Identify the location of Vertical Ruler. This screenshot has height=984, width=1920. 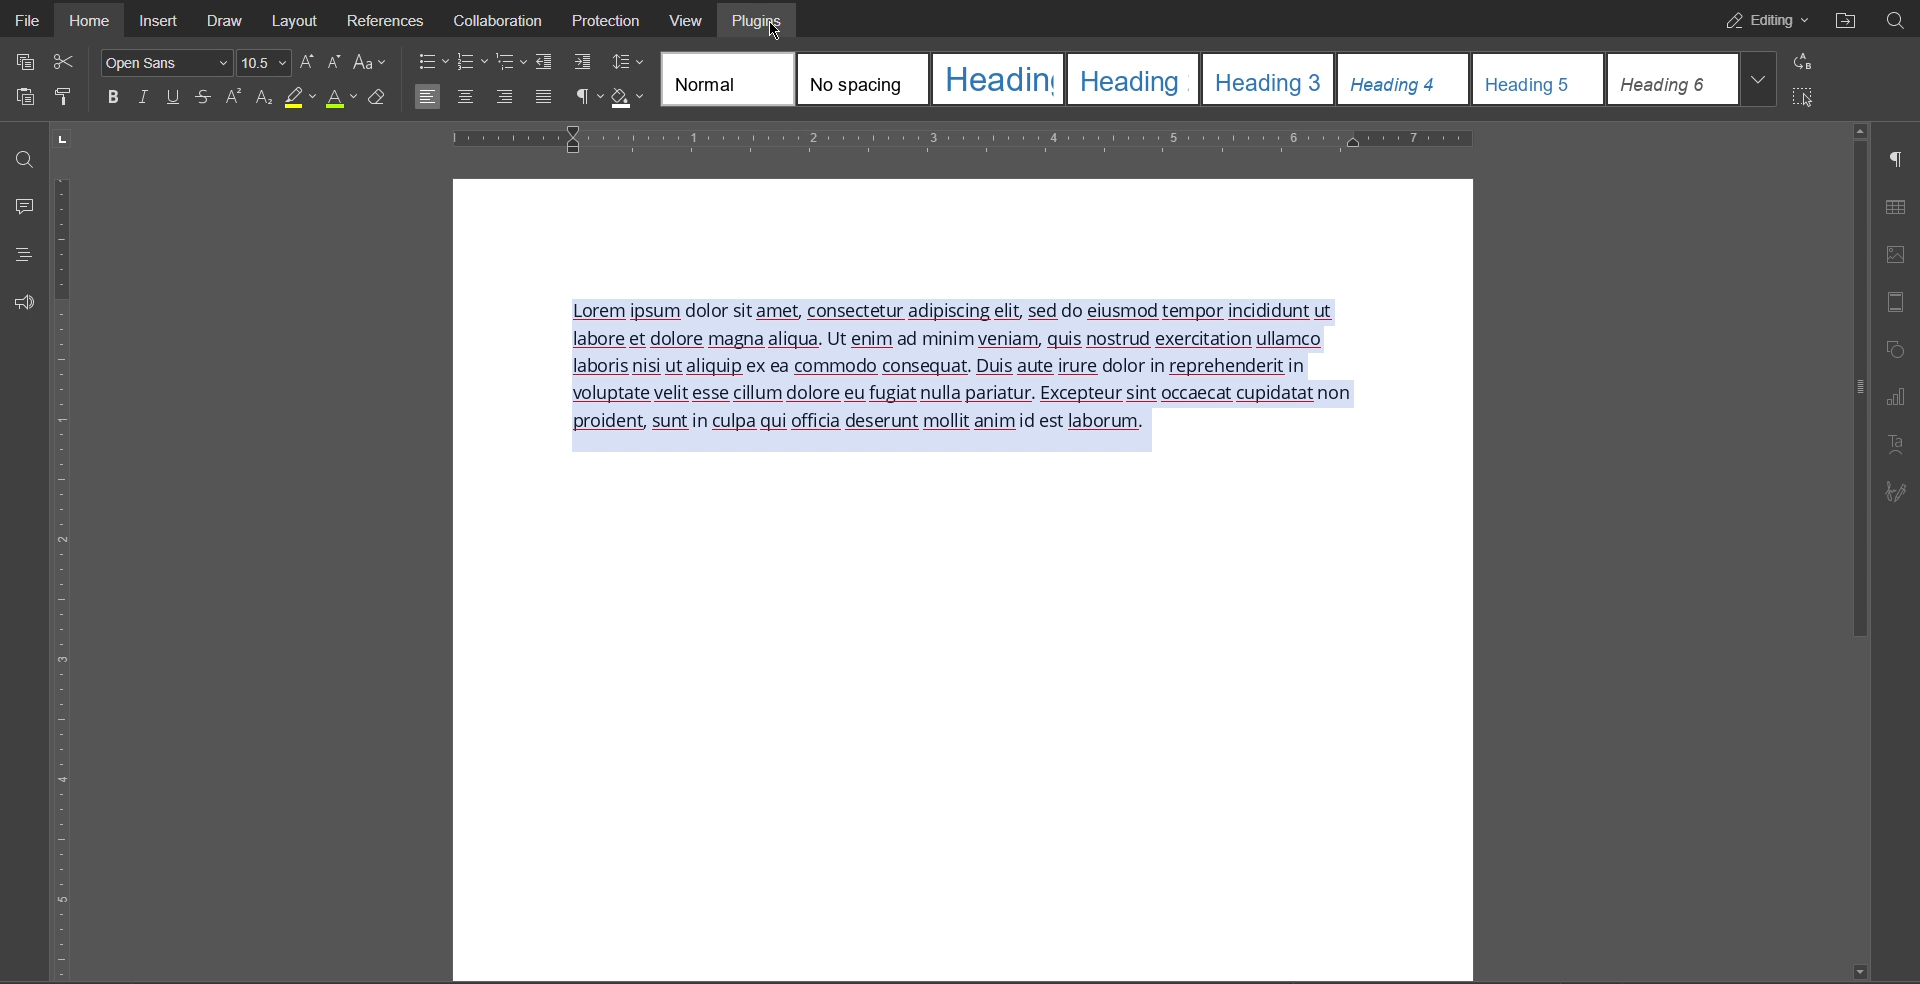
(64, 571).